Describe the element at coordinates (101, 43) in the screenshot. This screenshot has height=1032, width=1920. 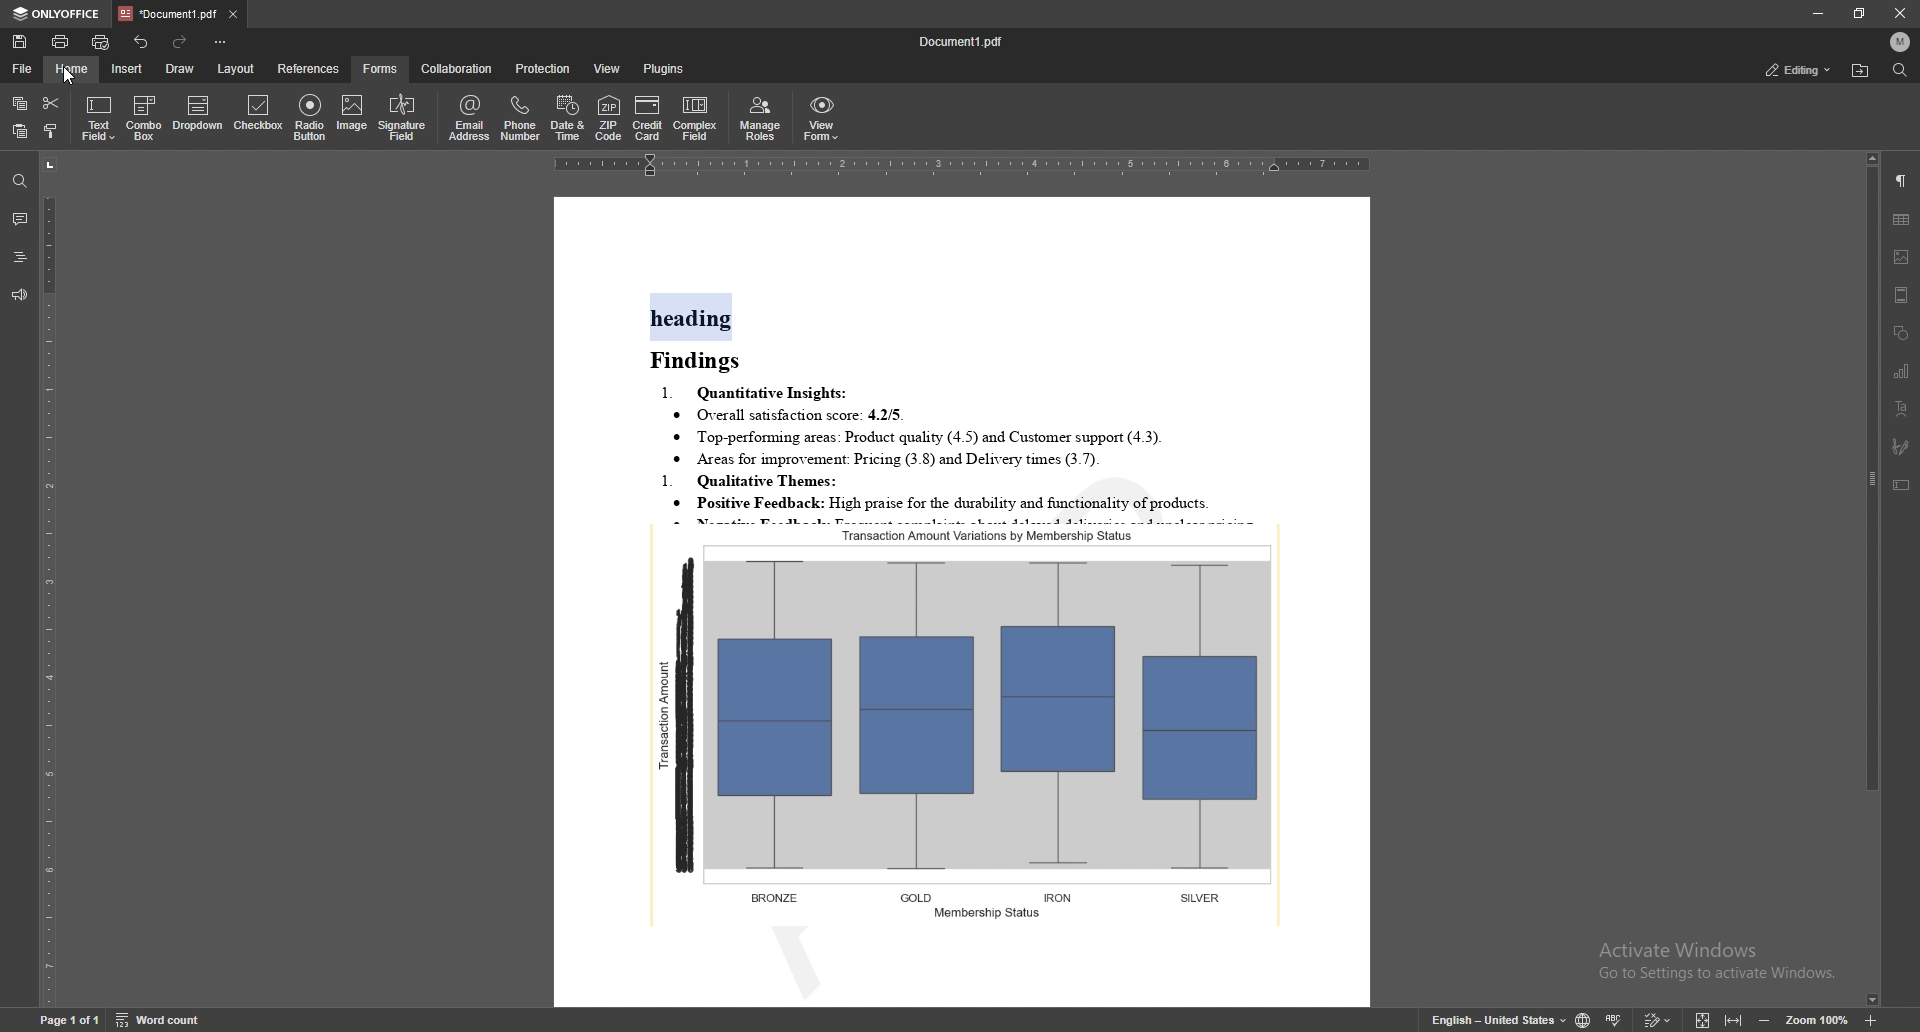
I see `quick print` at that location.